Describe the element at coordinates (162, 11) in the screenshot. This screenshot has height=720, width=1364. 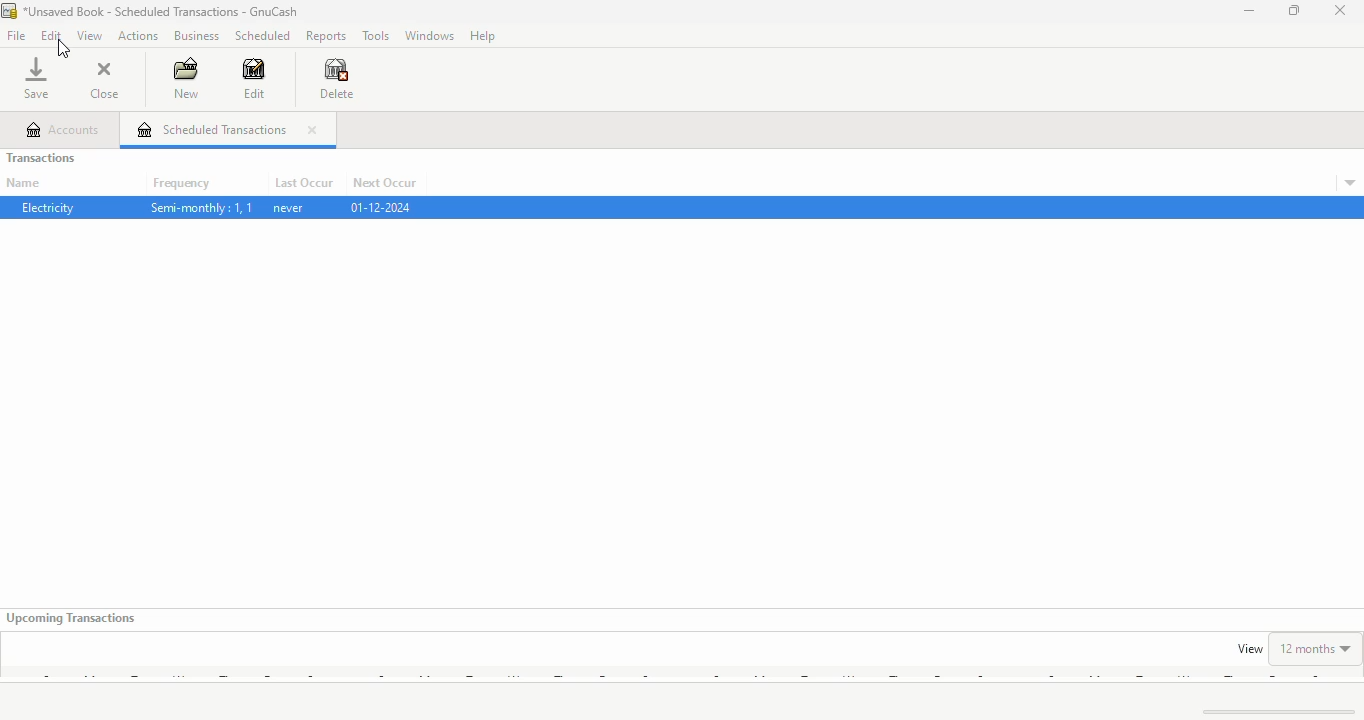
I see `title` at that location.